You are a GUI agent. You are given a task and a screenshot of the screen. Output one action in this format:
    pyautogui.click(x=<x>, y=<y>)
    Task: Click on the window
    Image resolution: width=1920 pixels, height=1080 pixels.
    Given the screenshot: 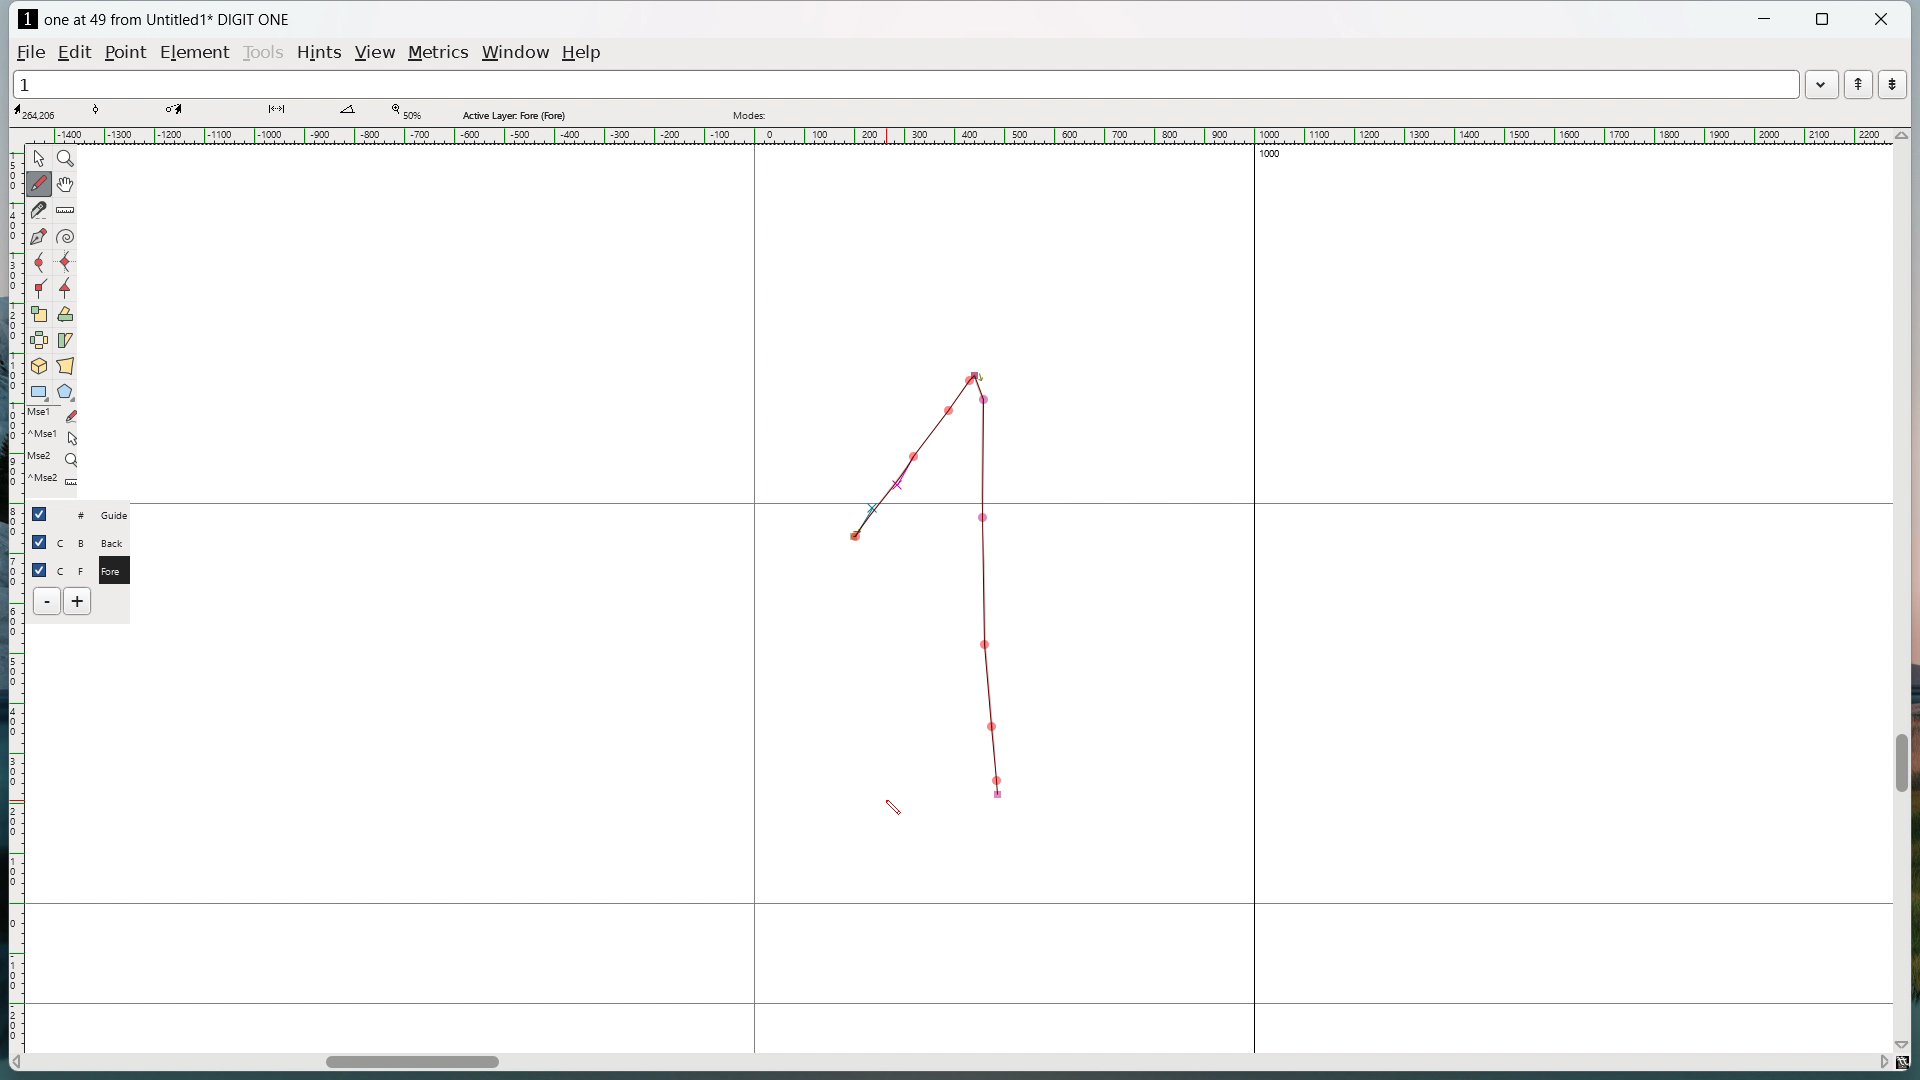 What is the action you would take?
    pyautogui.click(x=518, y=52)
    